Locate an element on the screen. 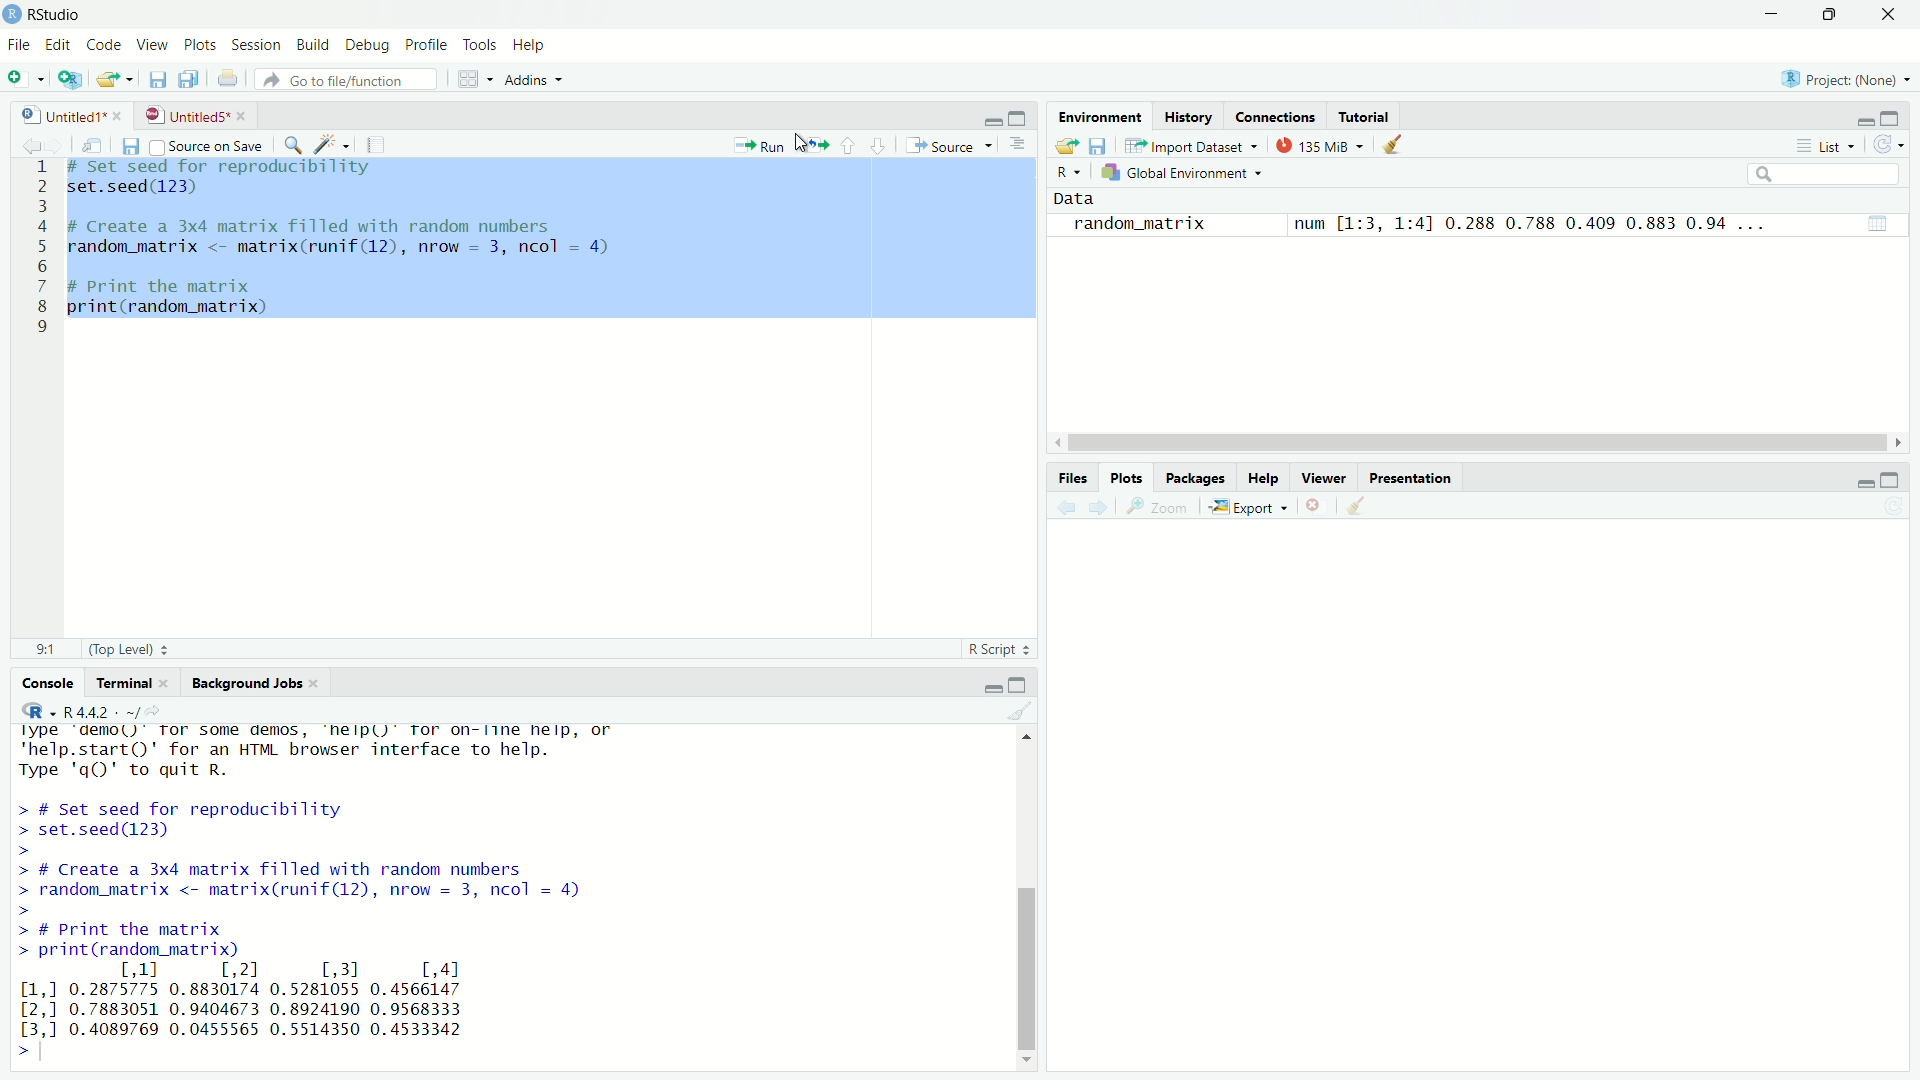 This screenshot has height=1080, width=1920. 1 # Set seed for reproducibility

2 set.seed(123)

3

4 # Create a 3x4 matrix filled with random numbers

5 random_matrix <- matrix(runif(12), nrow = 3, ncol = 4)
6

7 # Print the matrix

8 print(random_matrix) 1

9 is located at coordinates (360, 250).